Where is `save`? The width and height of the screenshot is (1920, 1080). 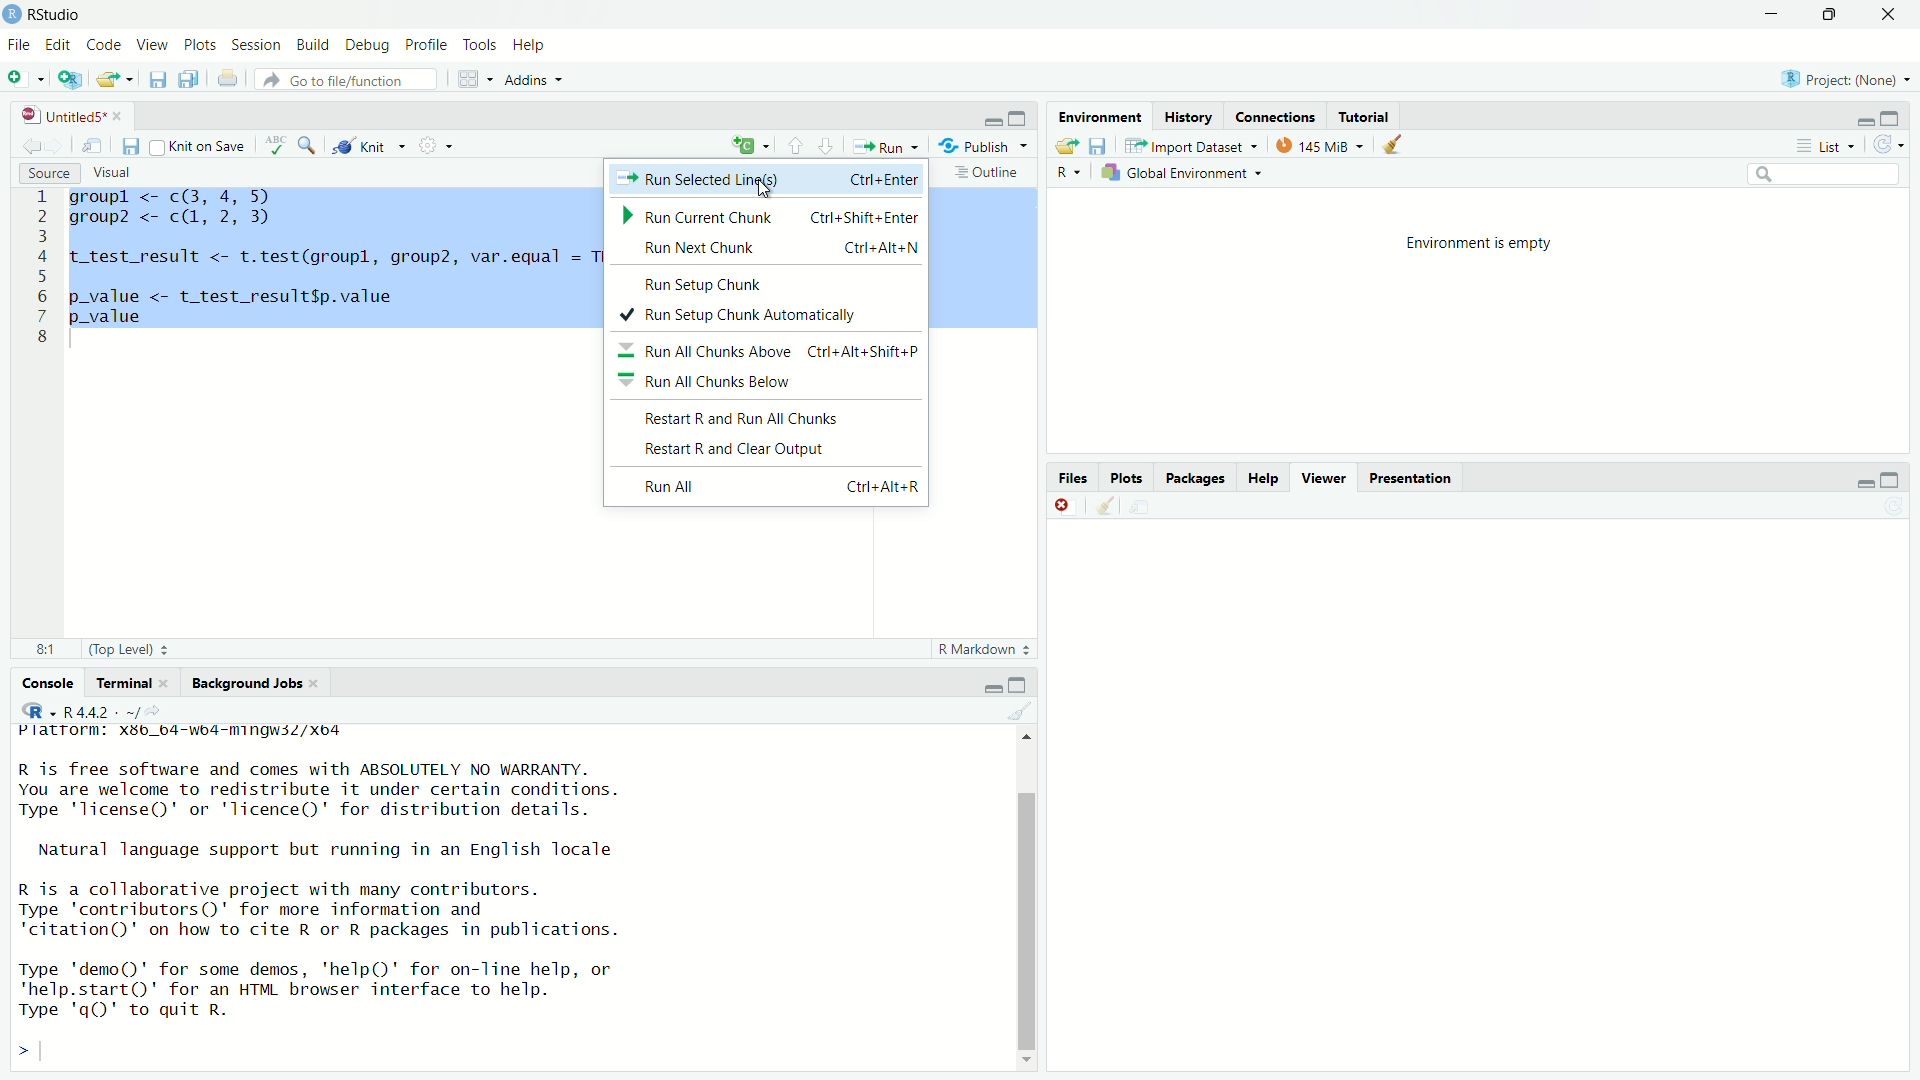
save is located at coordinates (133, 146).